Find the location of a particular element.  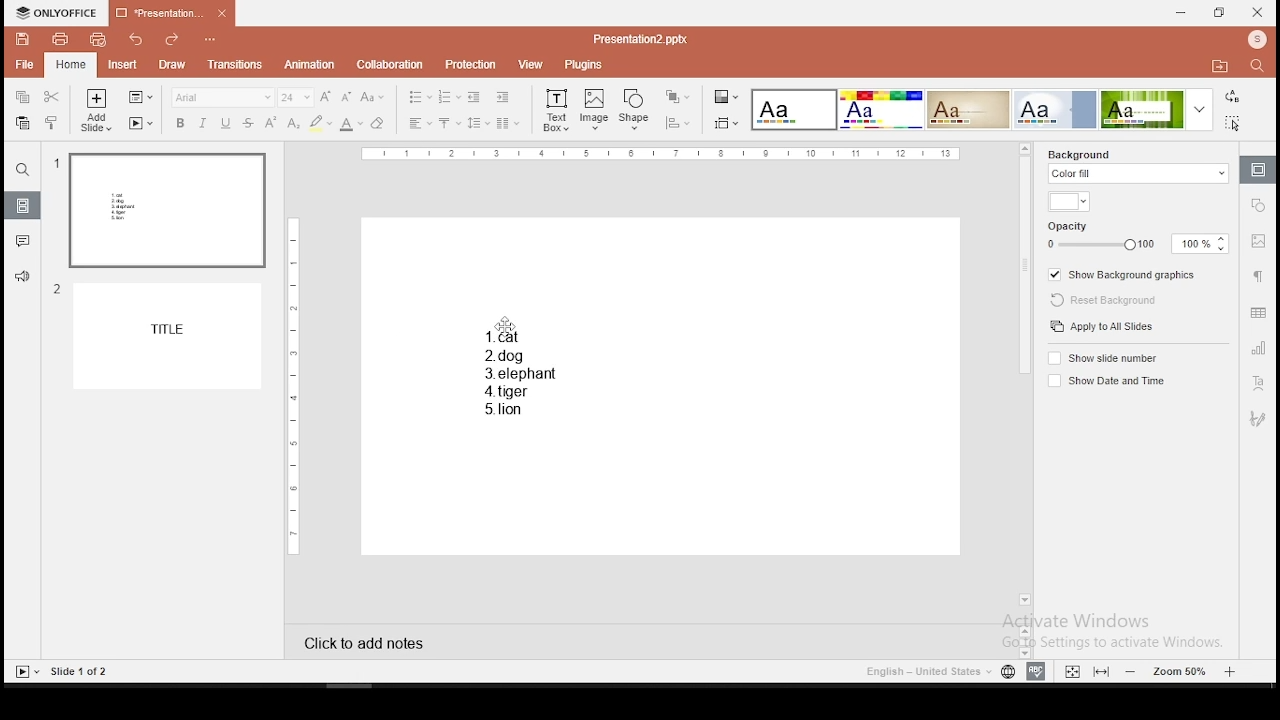

change color theme is located at coordinates (726, 96).